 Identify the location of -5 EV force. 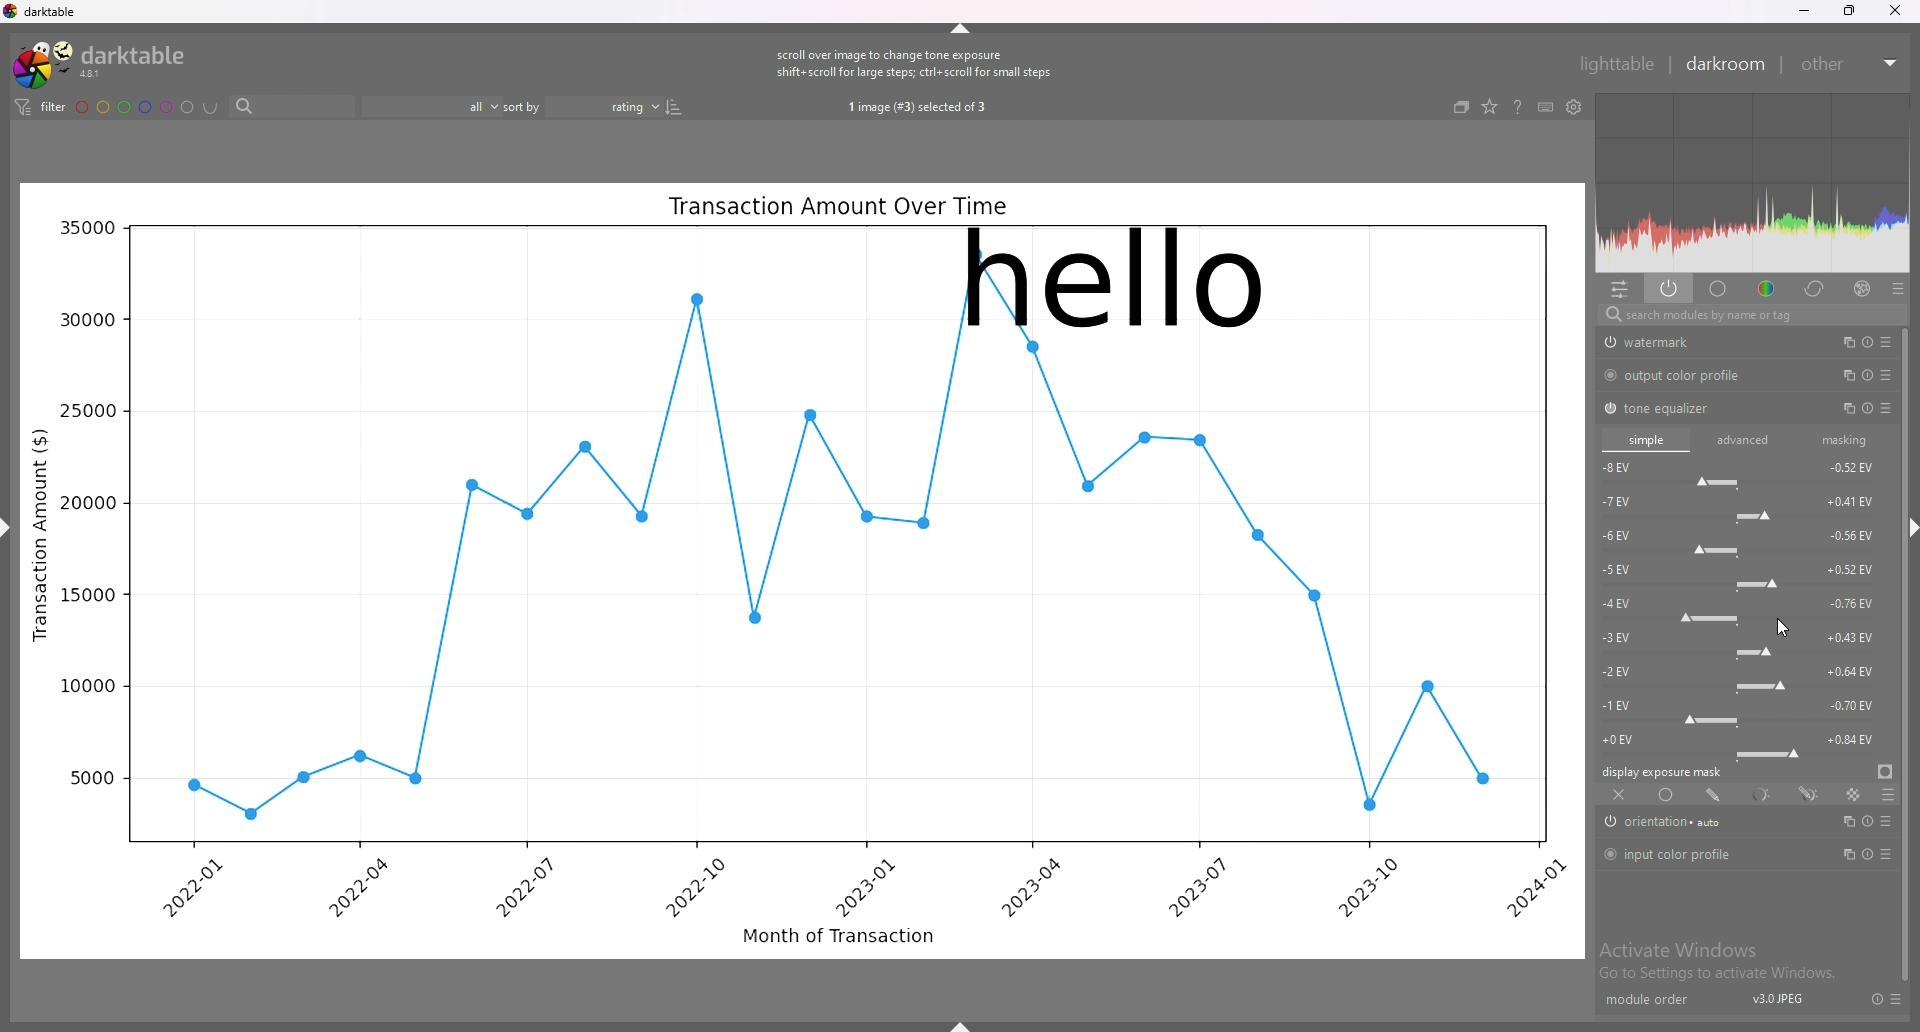
(1743, 575).